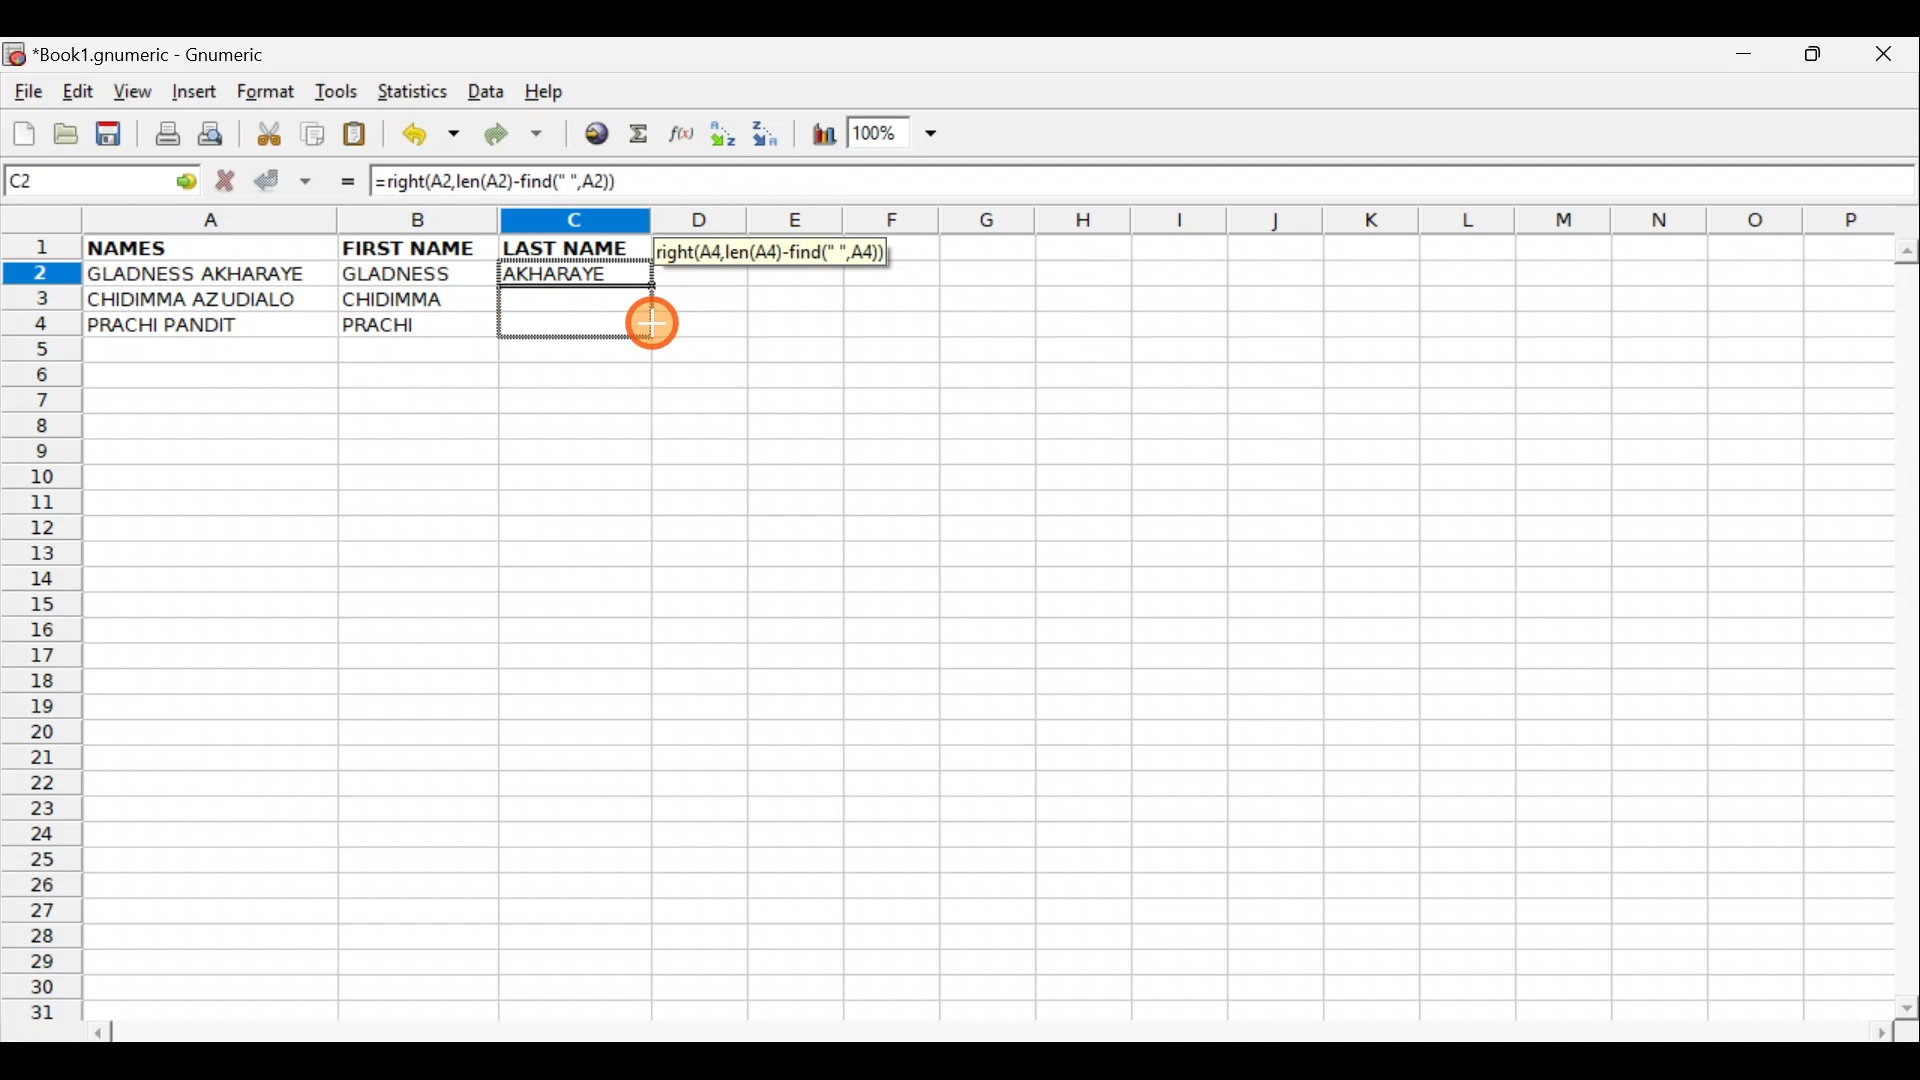 Image resolution: width=1920 pixels, height=1080 pixels. Describe the element at coordinates (770, 252) in the screenshot. I see `=right(A2, len(A2)-find(" ",A2))` at that location.